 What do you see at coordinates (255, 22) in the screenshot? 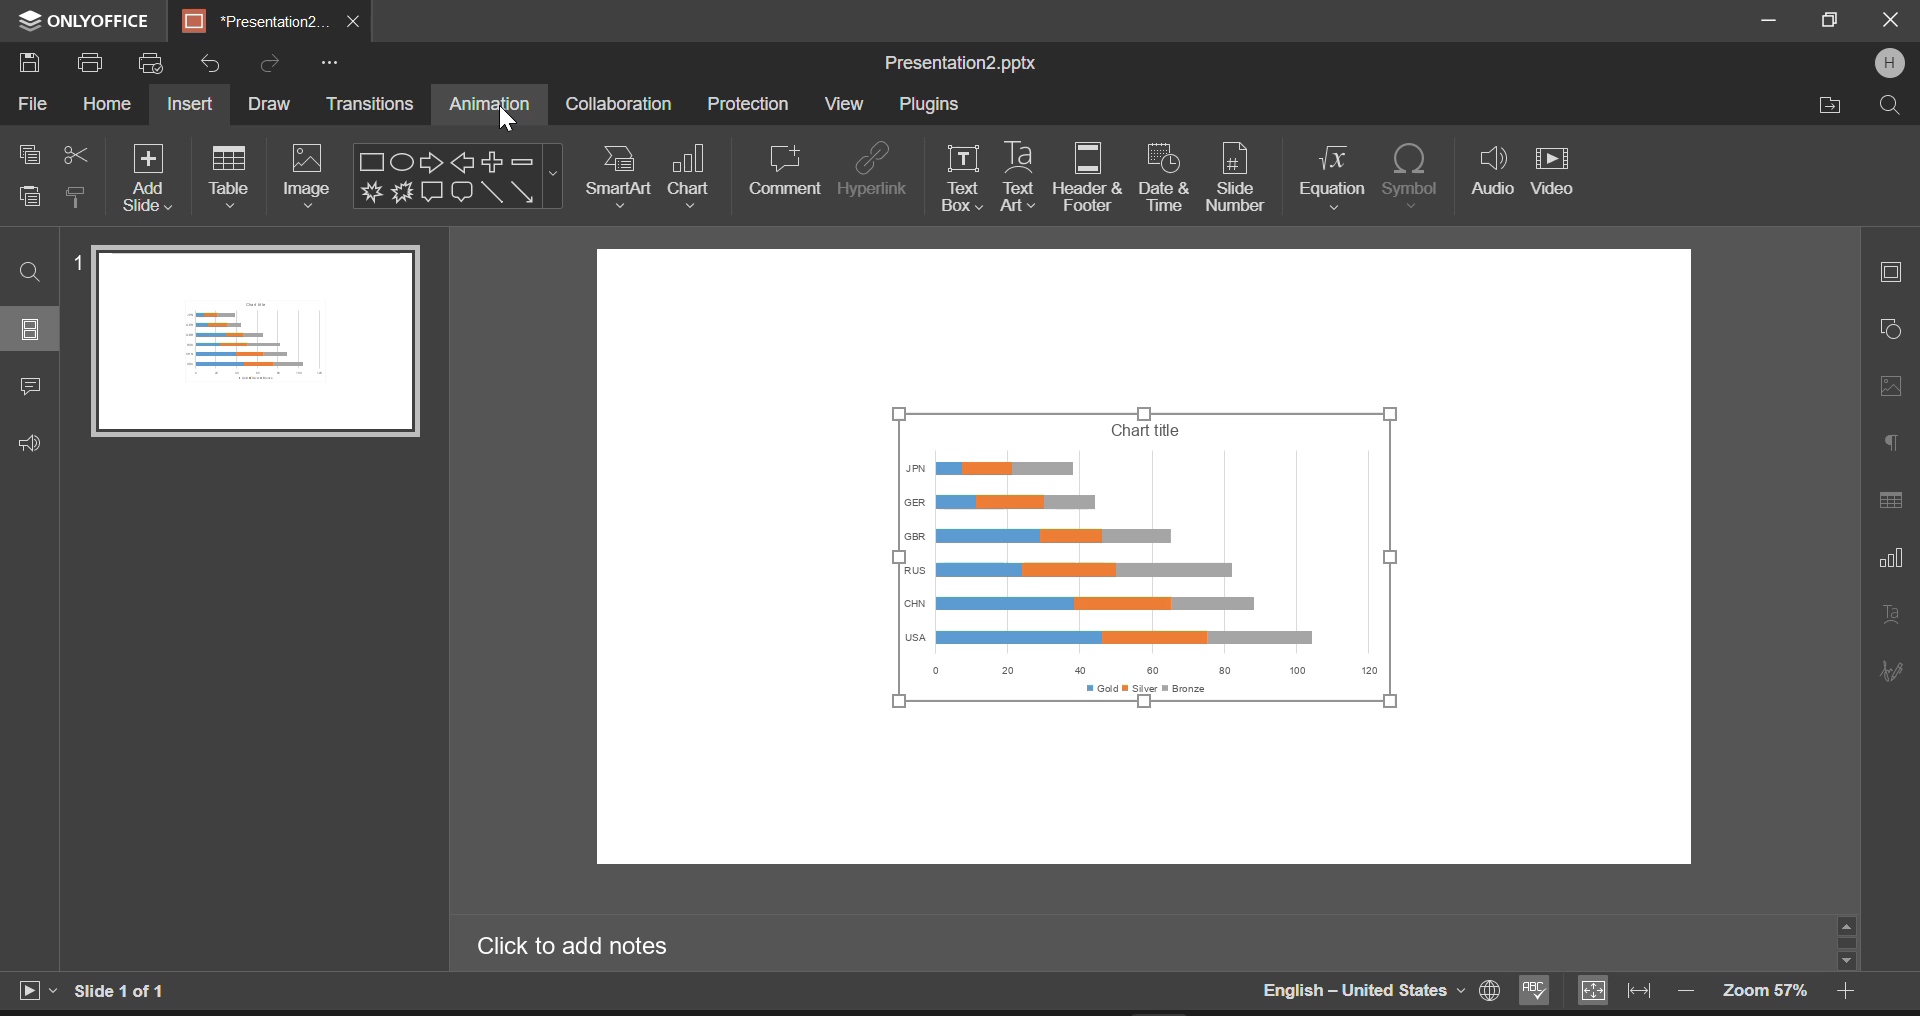
I see `*Presentation2.pptx` at bounding box center [255, 22].